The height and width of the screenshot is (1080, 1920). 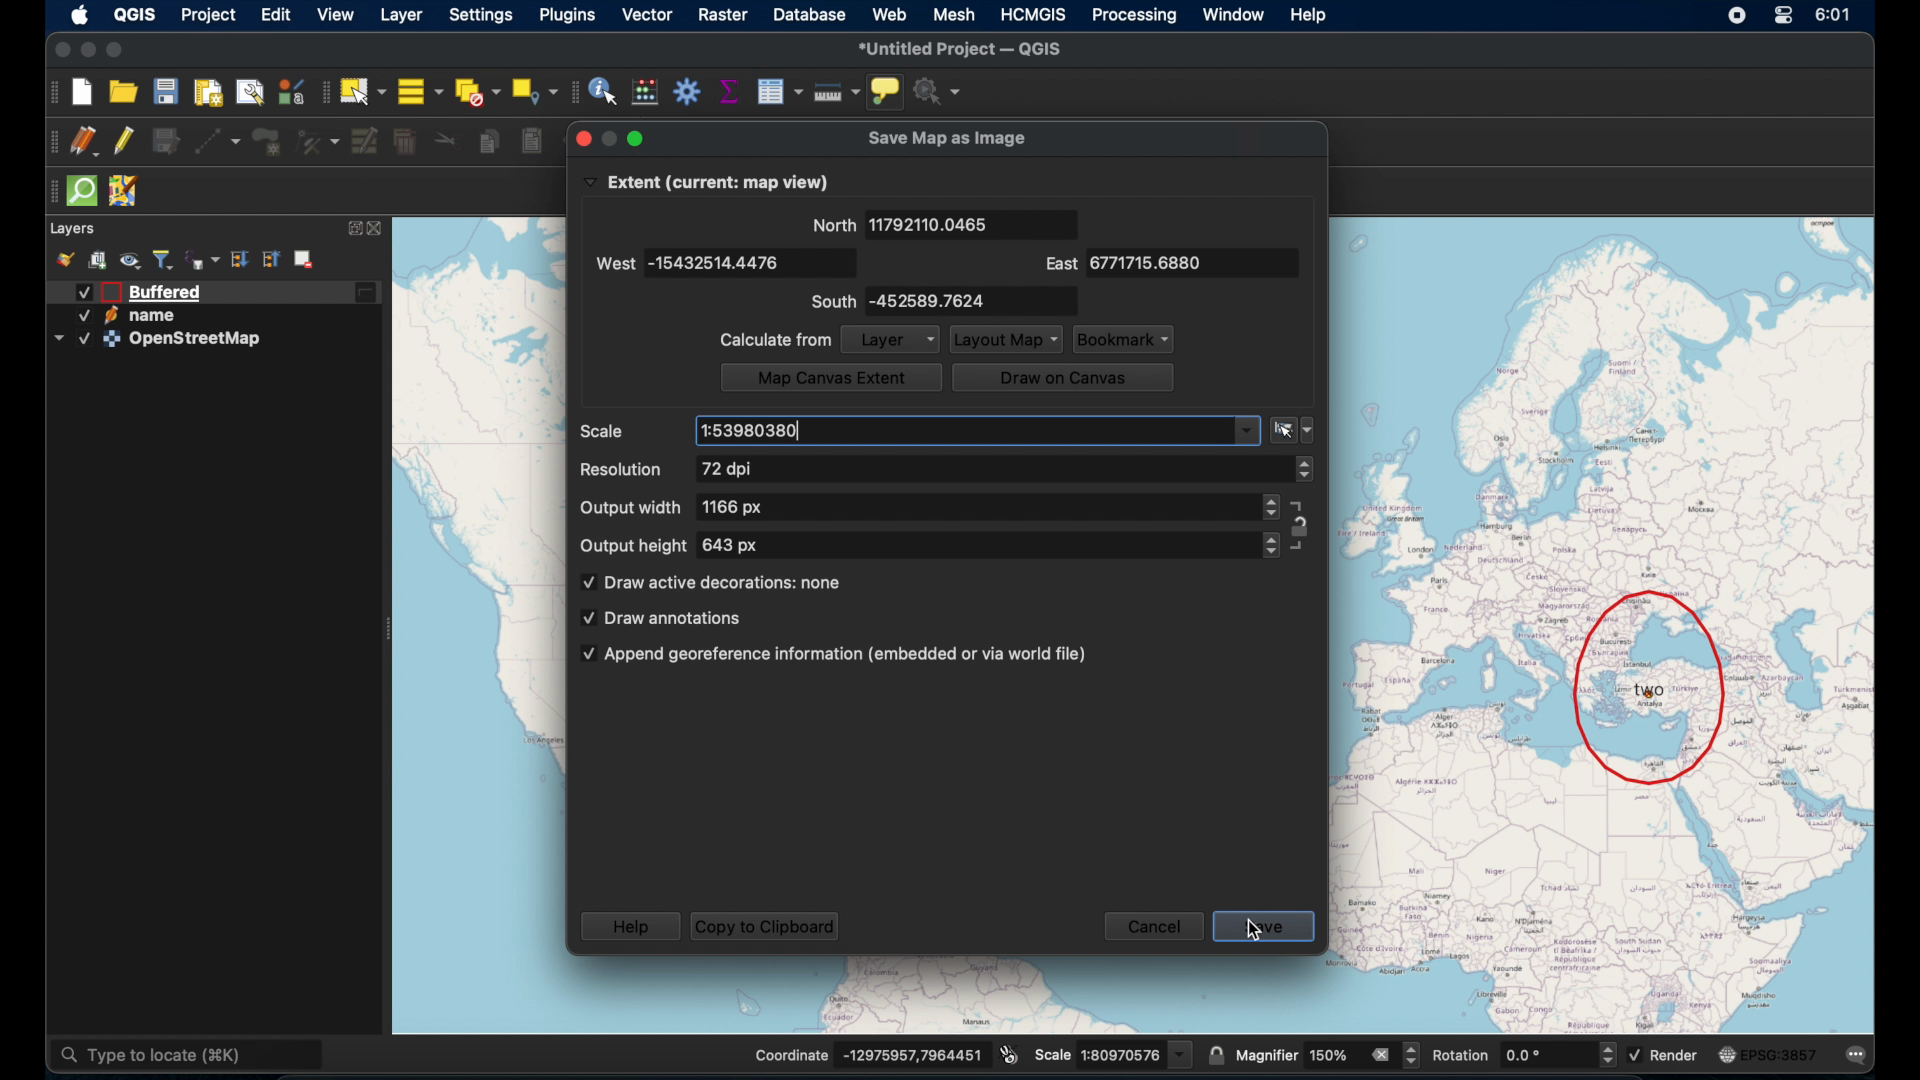 What do you see at coordinates (80, 317) in the screenshot?
I see `Checked checkbox` at bounding box center [80, 317].